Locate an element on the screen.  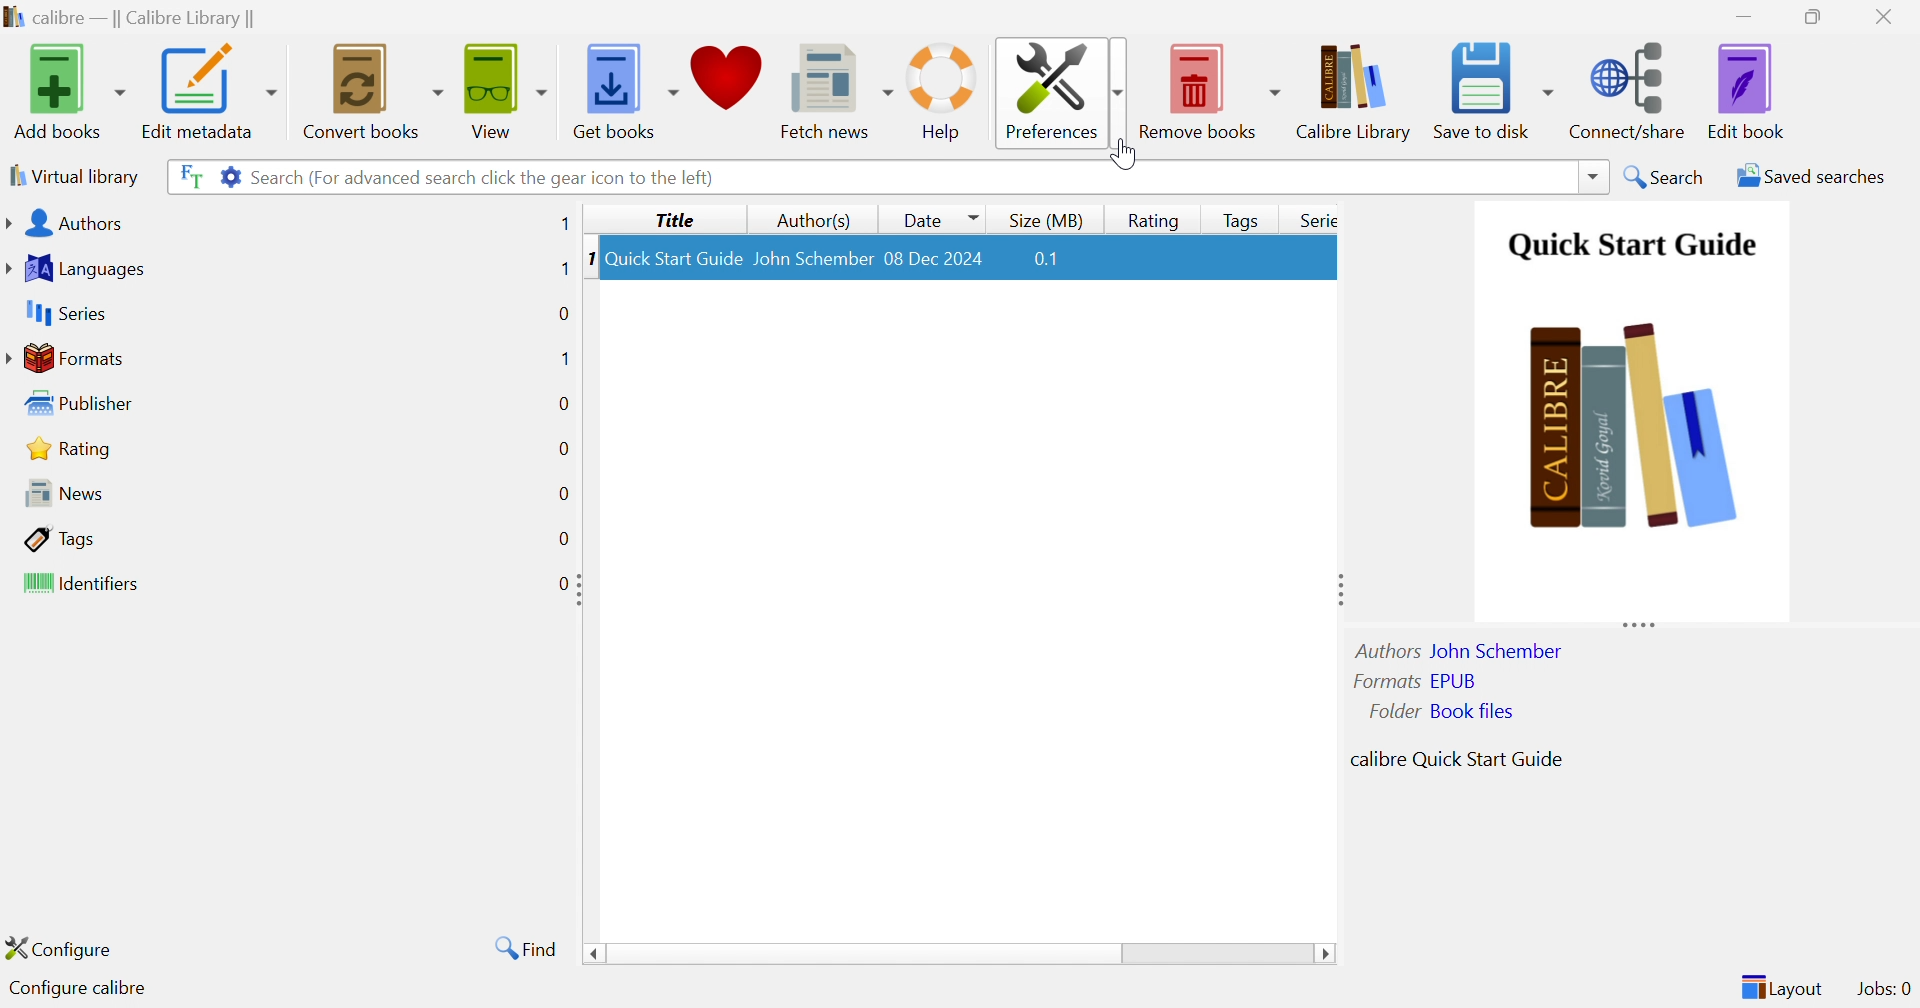
Configure is located at coordinates (67, 948).